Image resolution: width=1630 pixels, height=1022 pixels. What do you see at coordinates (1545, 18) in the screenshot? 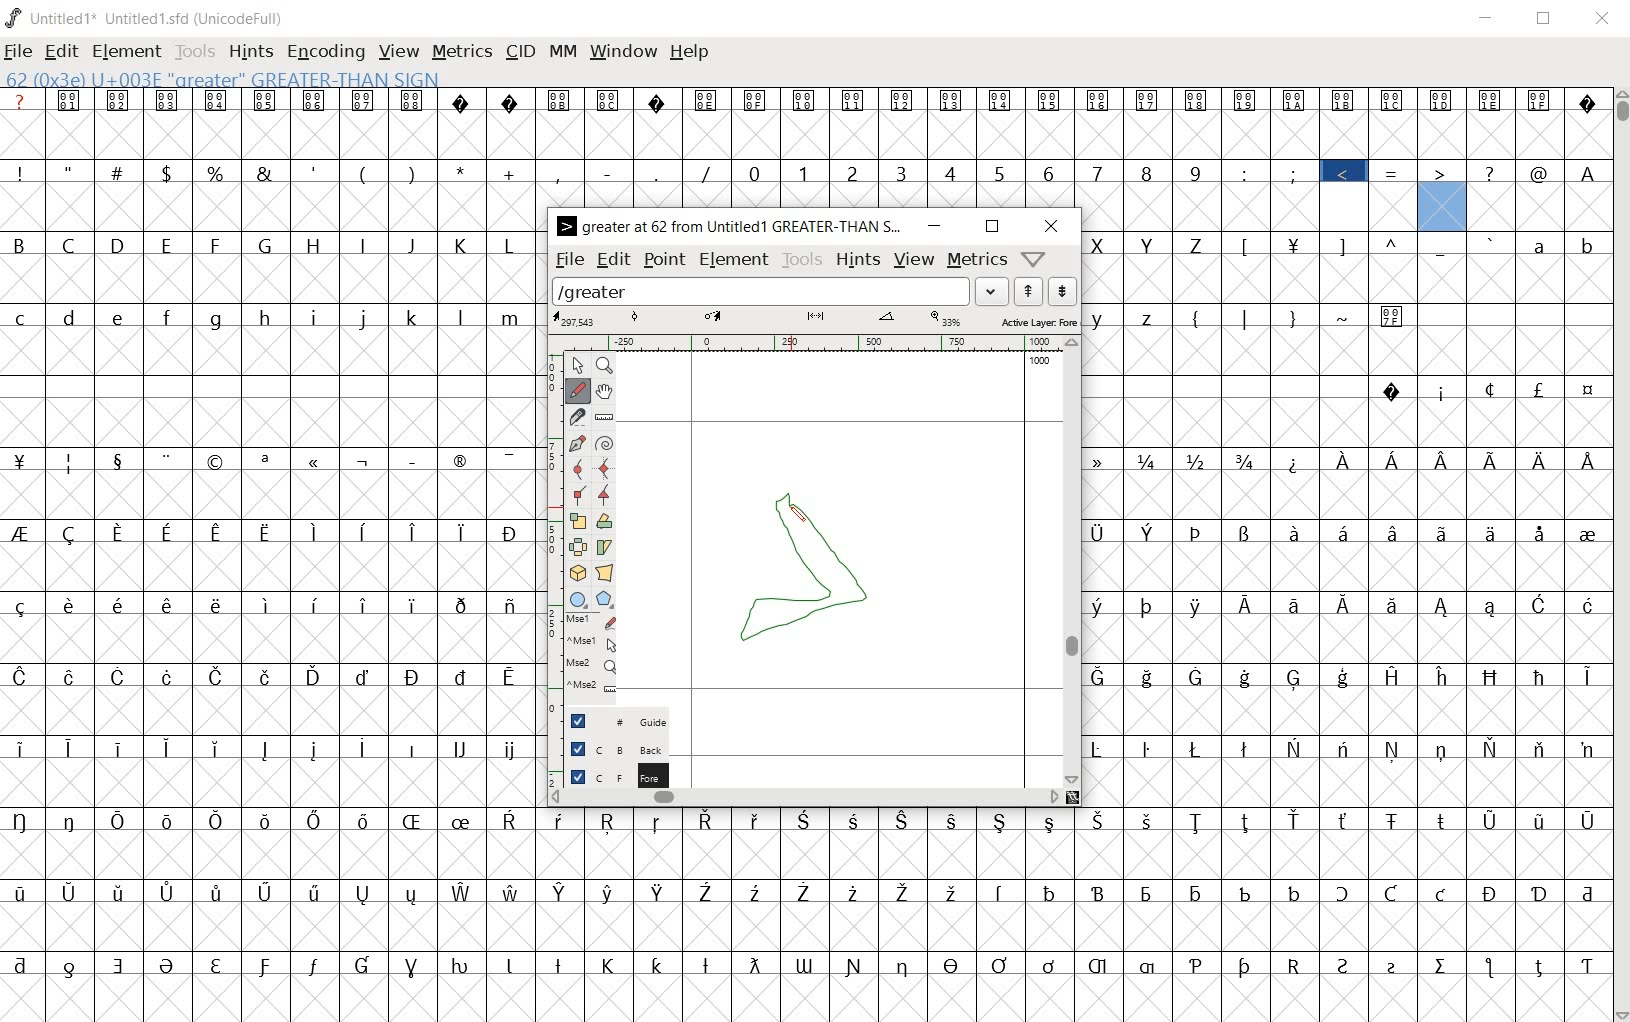
I see `restore down` at bounding box center [1545, 18].